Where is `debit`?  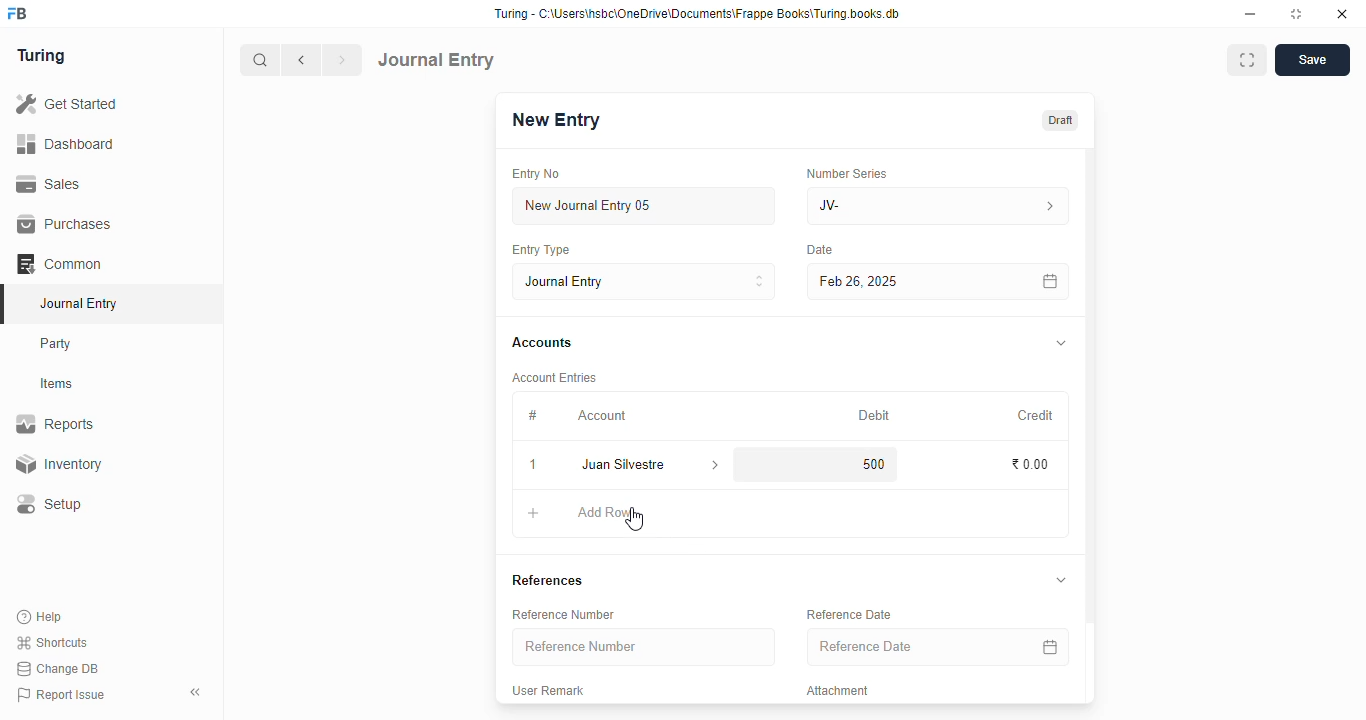 debit is located at coordinates (875, 415).